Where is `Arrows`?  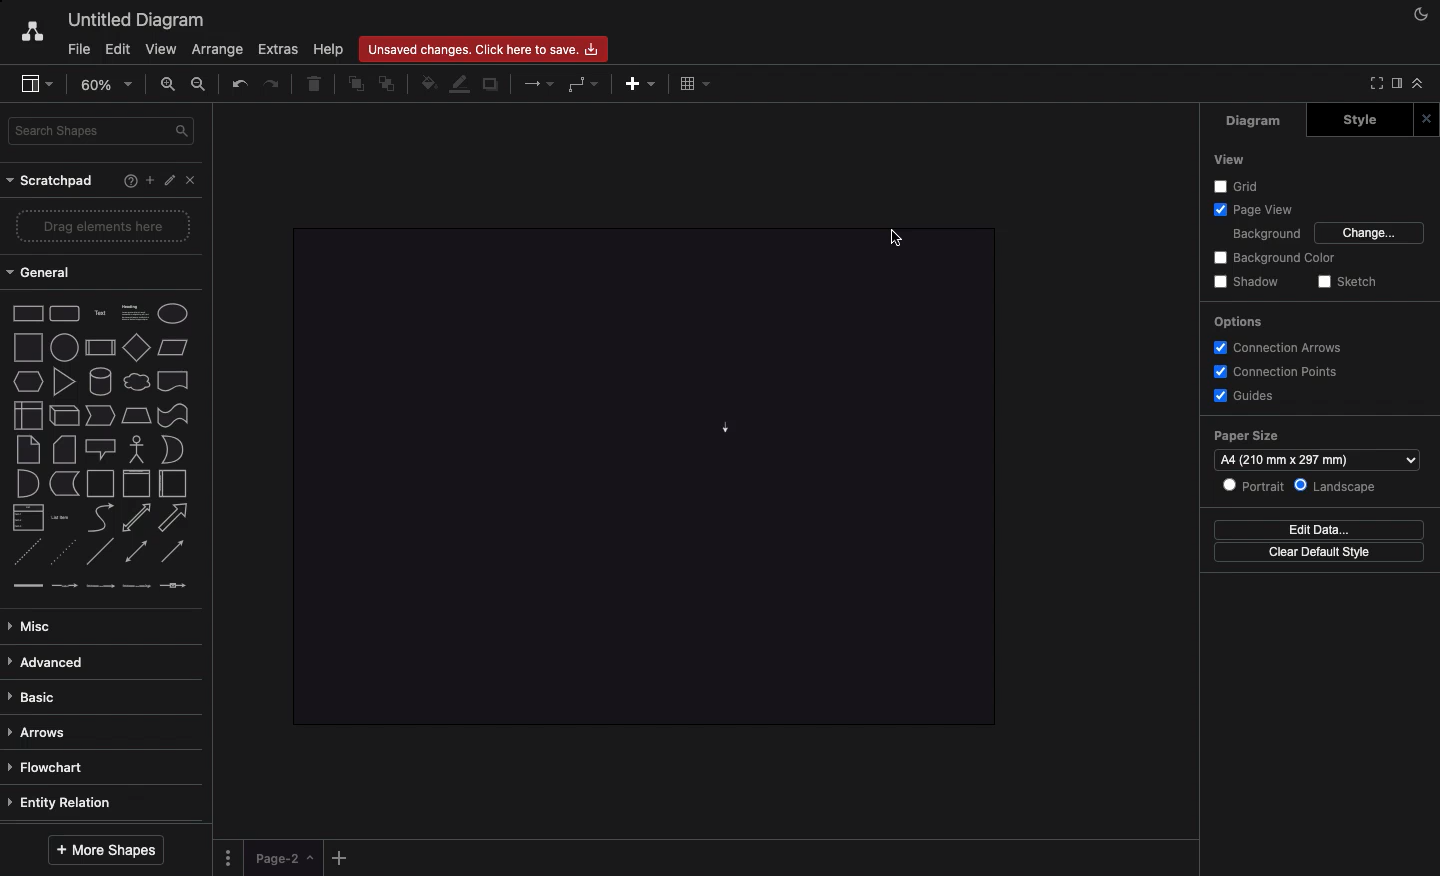
Arrows is located at coordinates (540, 82).